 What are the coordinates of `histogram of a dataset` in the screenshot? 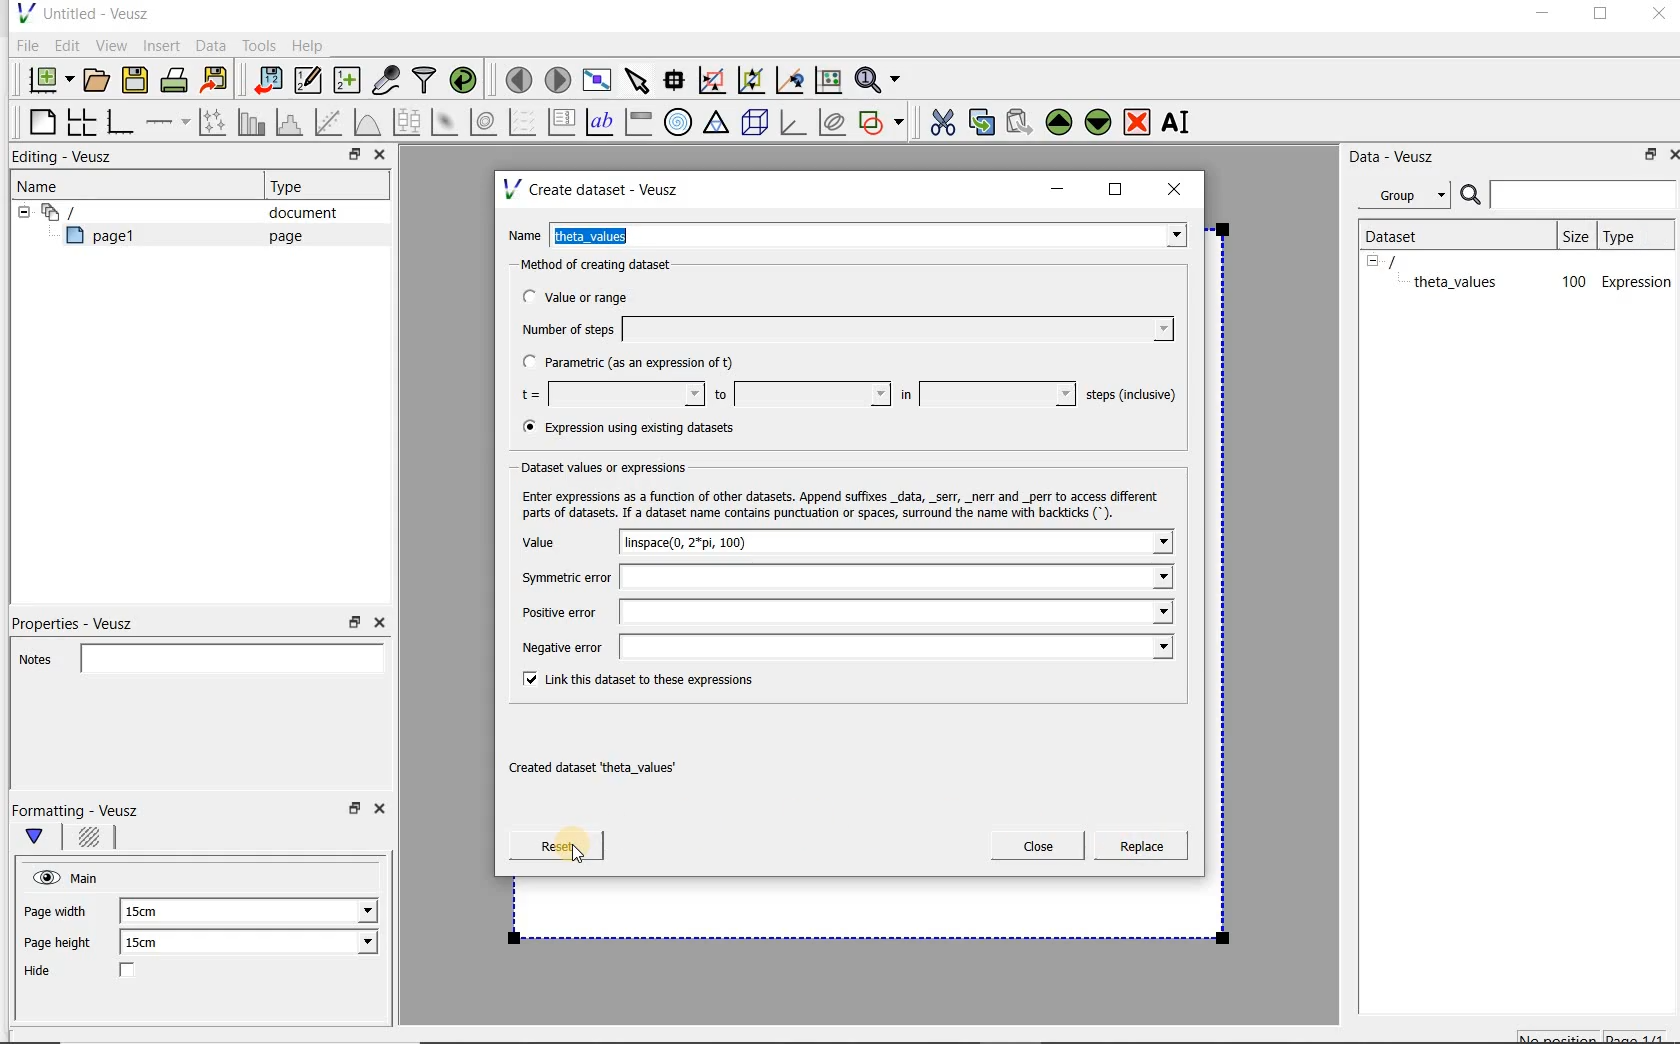 It's located at (292, 122).